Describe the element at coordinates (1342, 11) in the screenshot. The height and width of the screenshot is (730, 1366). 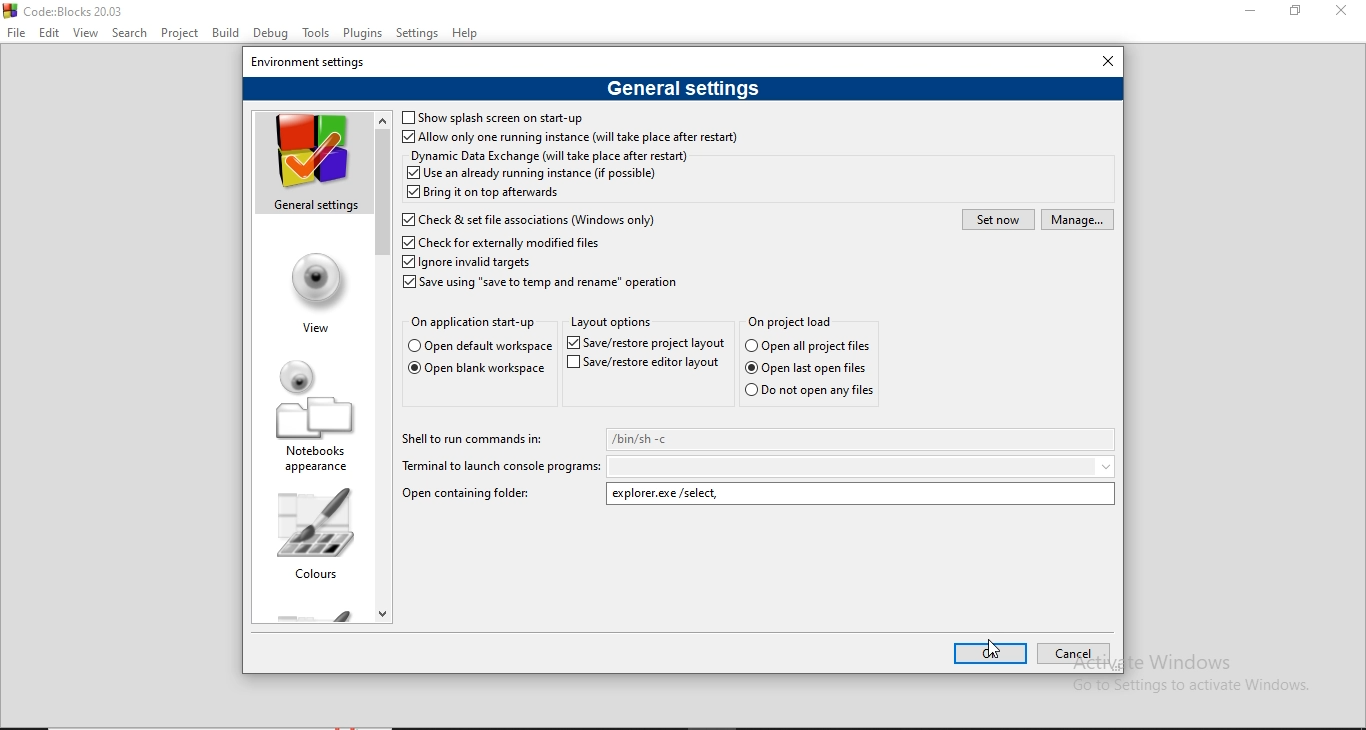
I see `Close` at that location.